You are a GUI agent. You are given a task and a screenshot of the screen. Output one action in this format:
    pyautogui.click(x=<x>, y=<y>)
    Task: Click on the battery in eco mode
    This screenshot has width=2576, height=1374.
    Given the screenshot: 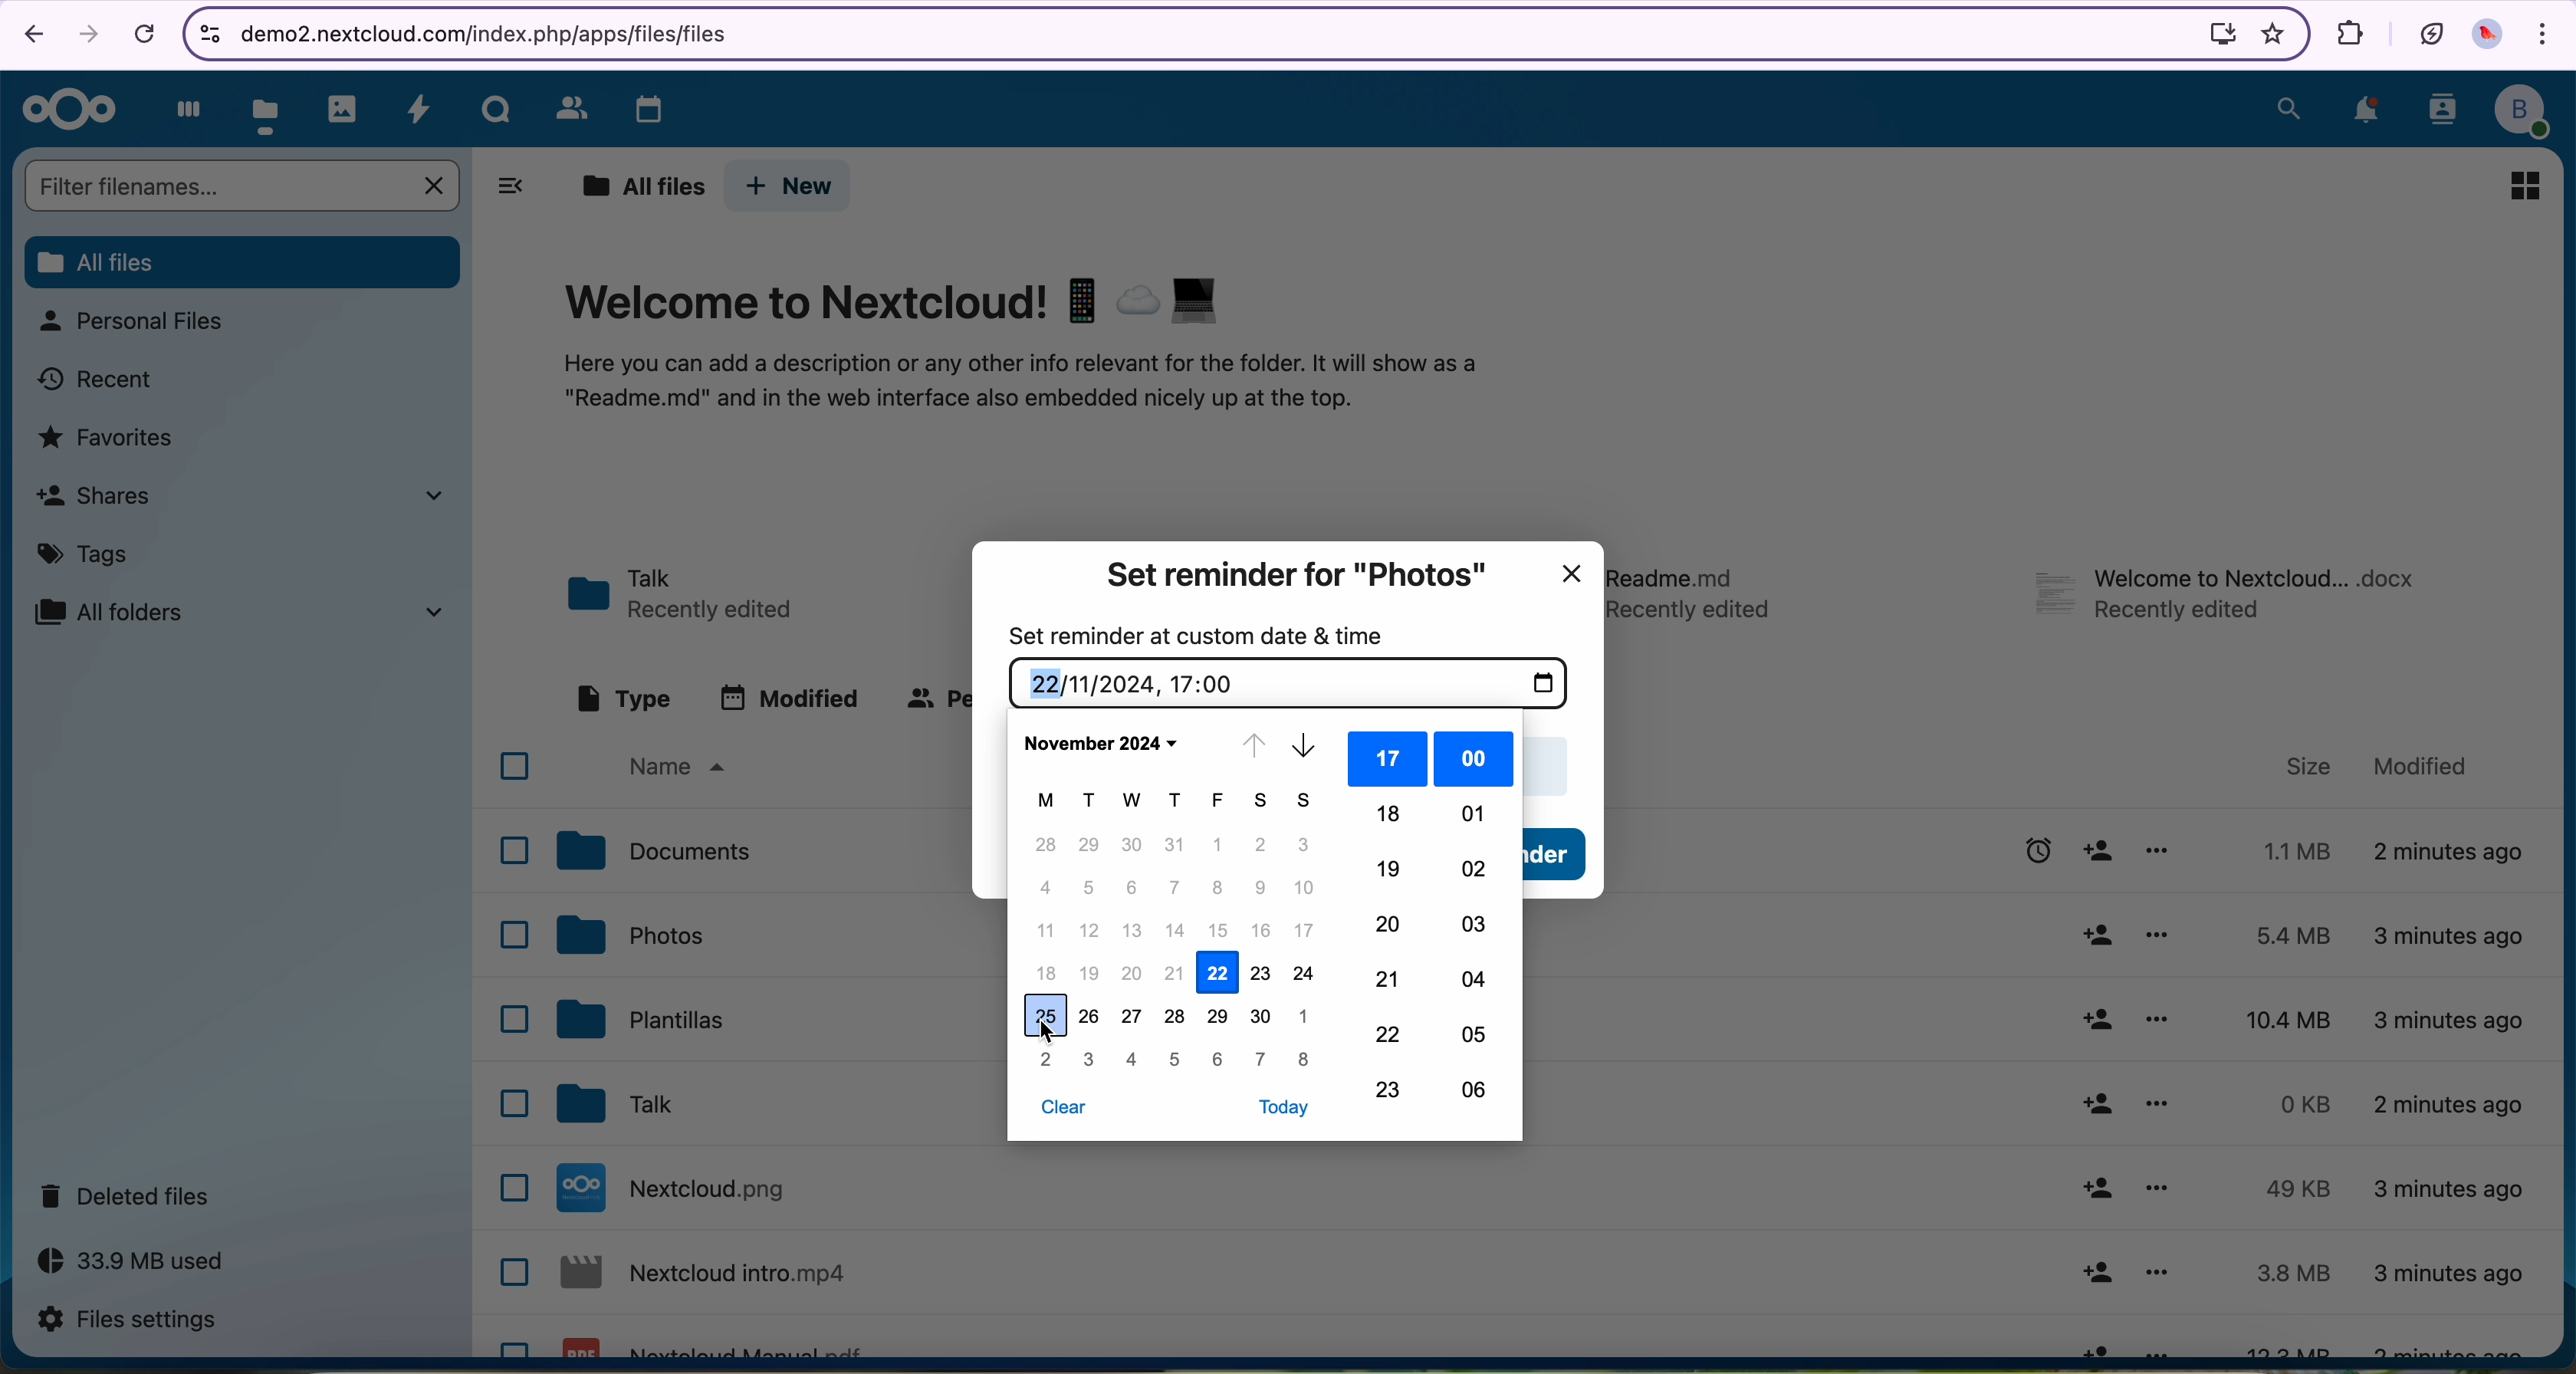 What is the action you would take?
    pyautogui.click(x=2429, y=30)
    